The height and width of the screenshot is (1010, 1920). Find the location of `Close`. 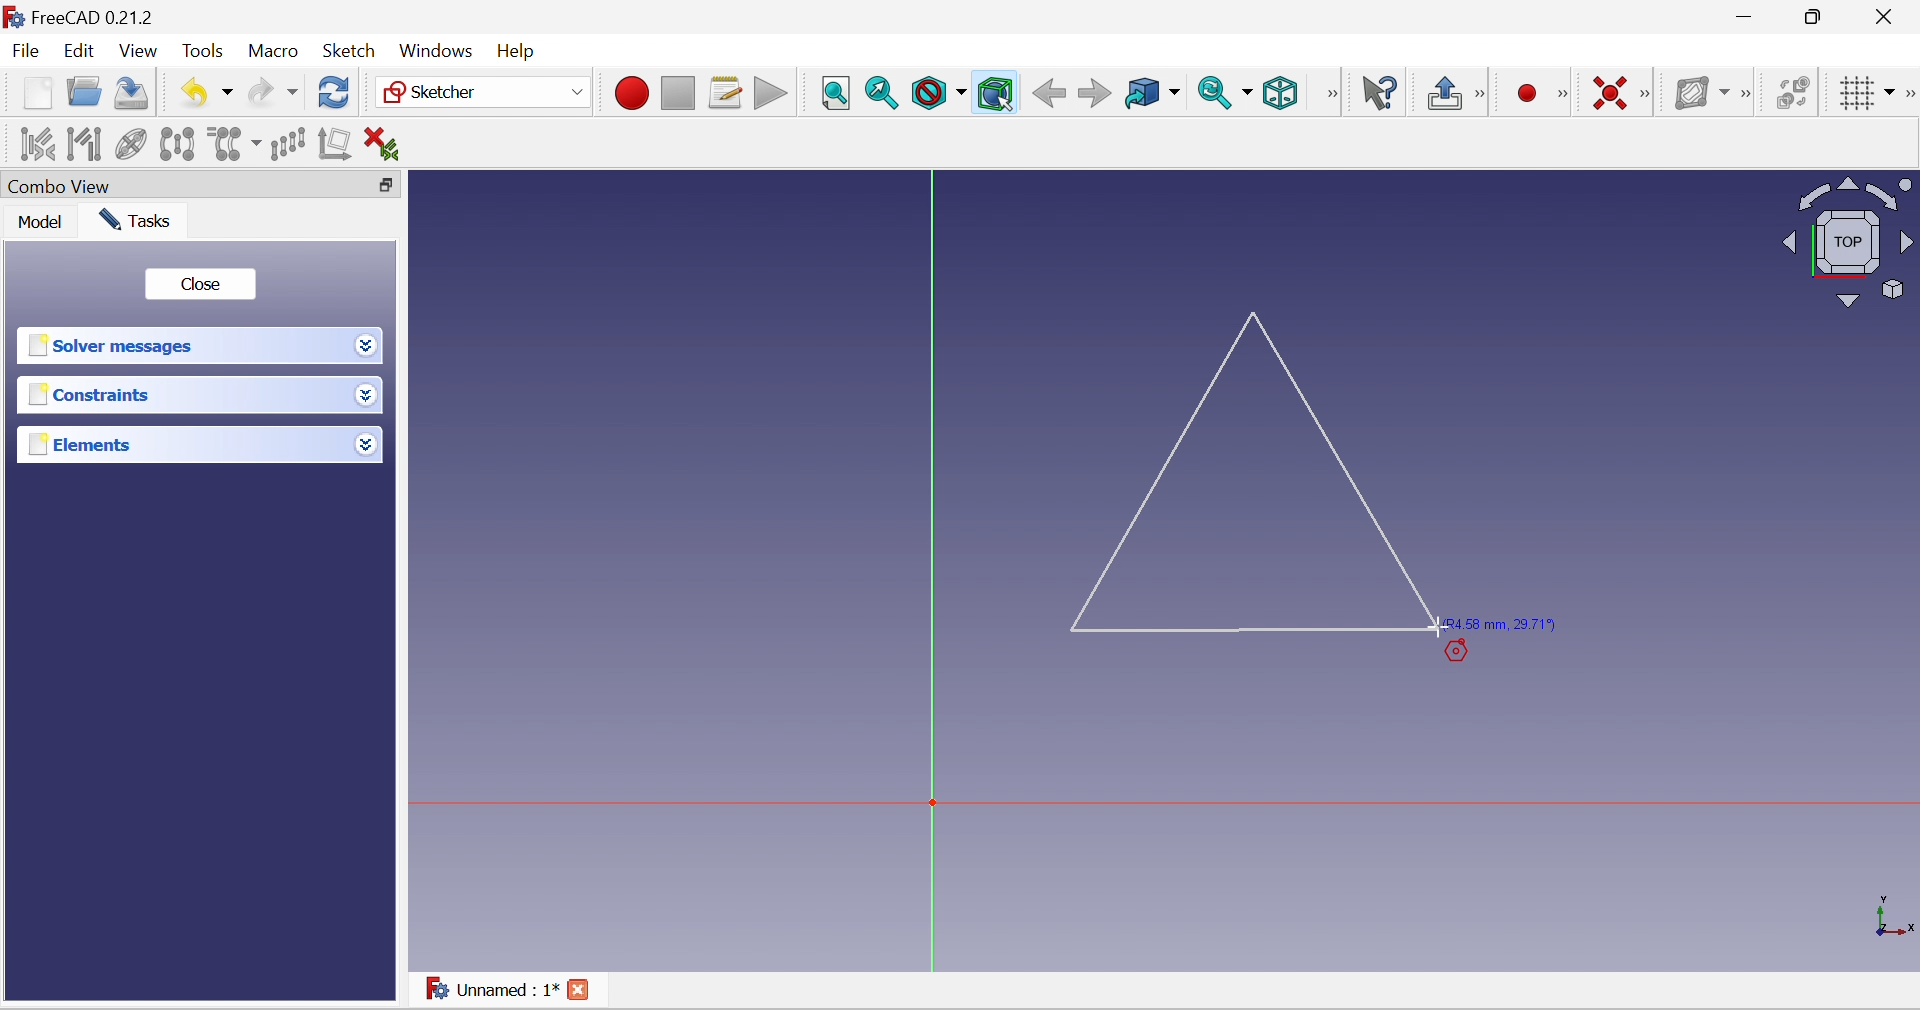

Close is located at coordinates (577, 989).